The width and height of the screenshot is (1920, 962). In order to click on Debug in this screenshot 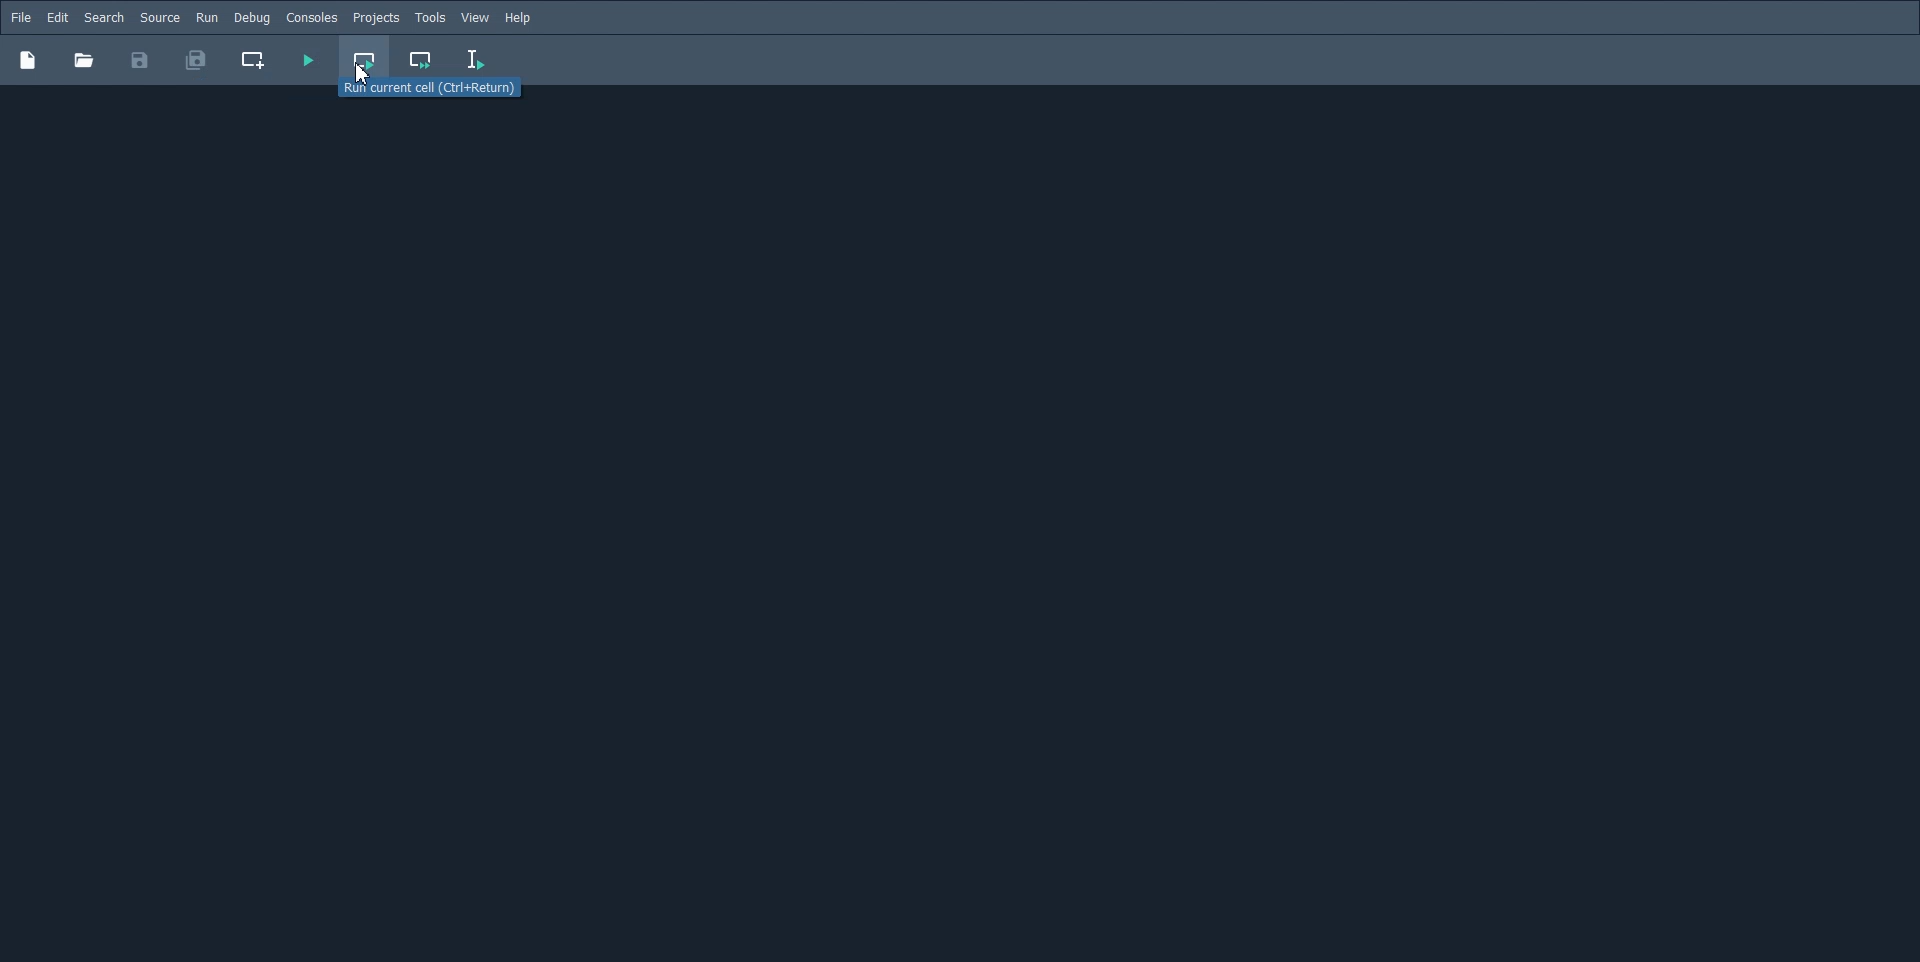, I will do `click(251, 17)`.